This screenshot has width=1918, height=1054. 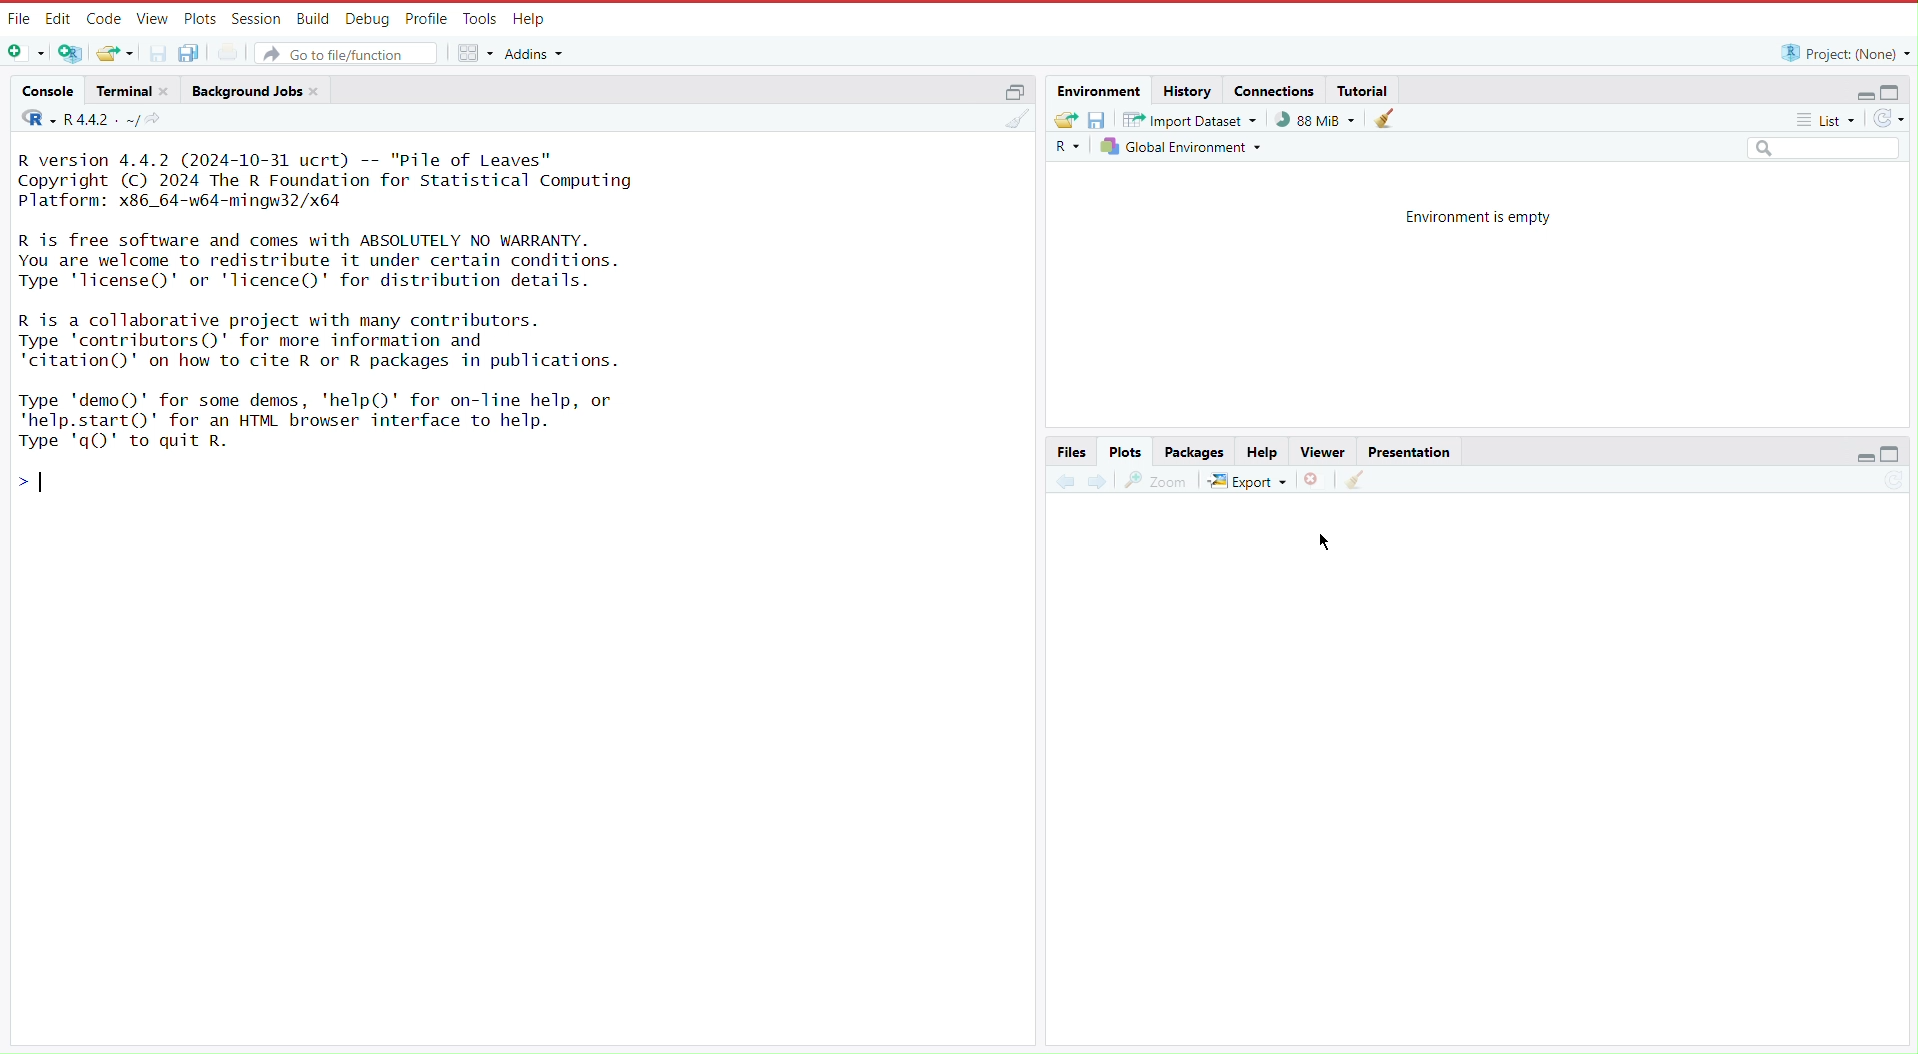 What do you see at coordinates (1065, 118) in the screenshot?
I see `Load workspace` at bounding box center [1065, 118].